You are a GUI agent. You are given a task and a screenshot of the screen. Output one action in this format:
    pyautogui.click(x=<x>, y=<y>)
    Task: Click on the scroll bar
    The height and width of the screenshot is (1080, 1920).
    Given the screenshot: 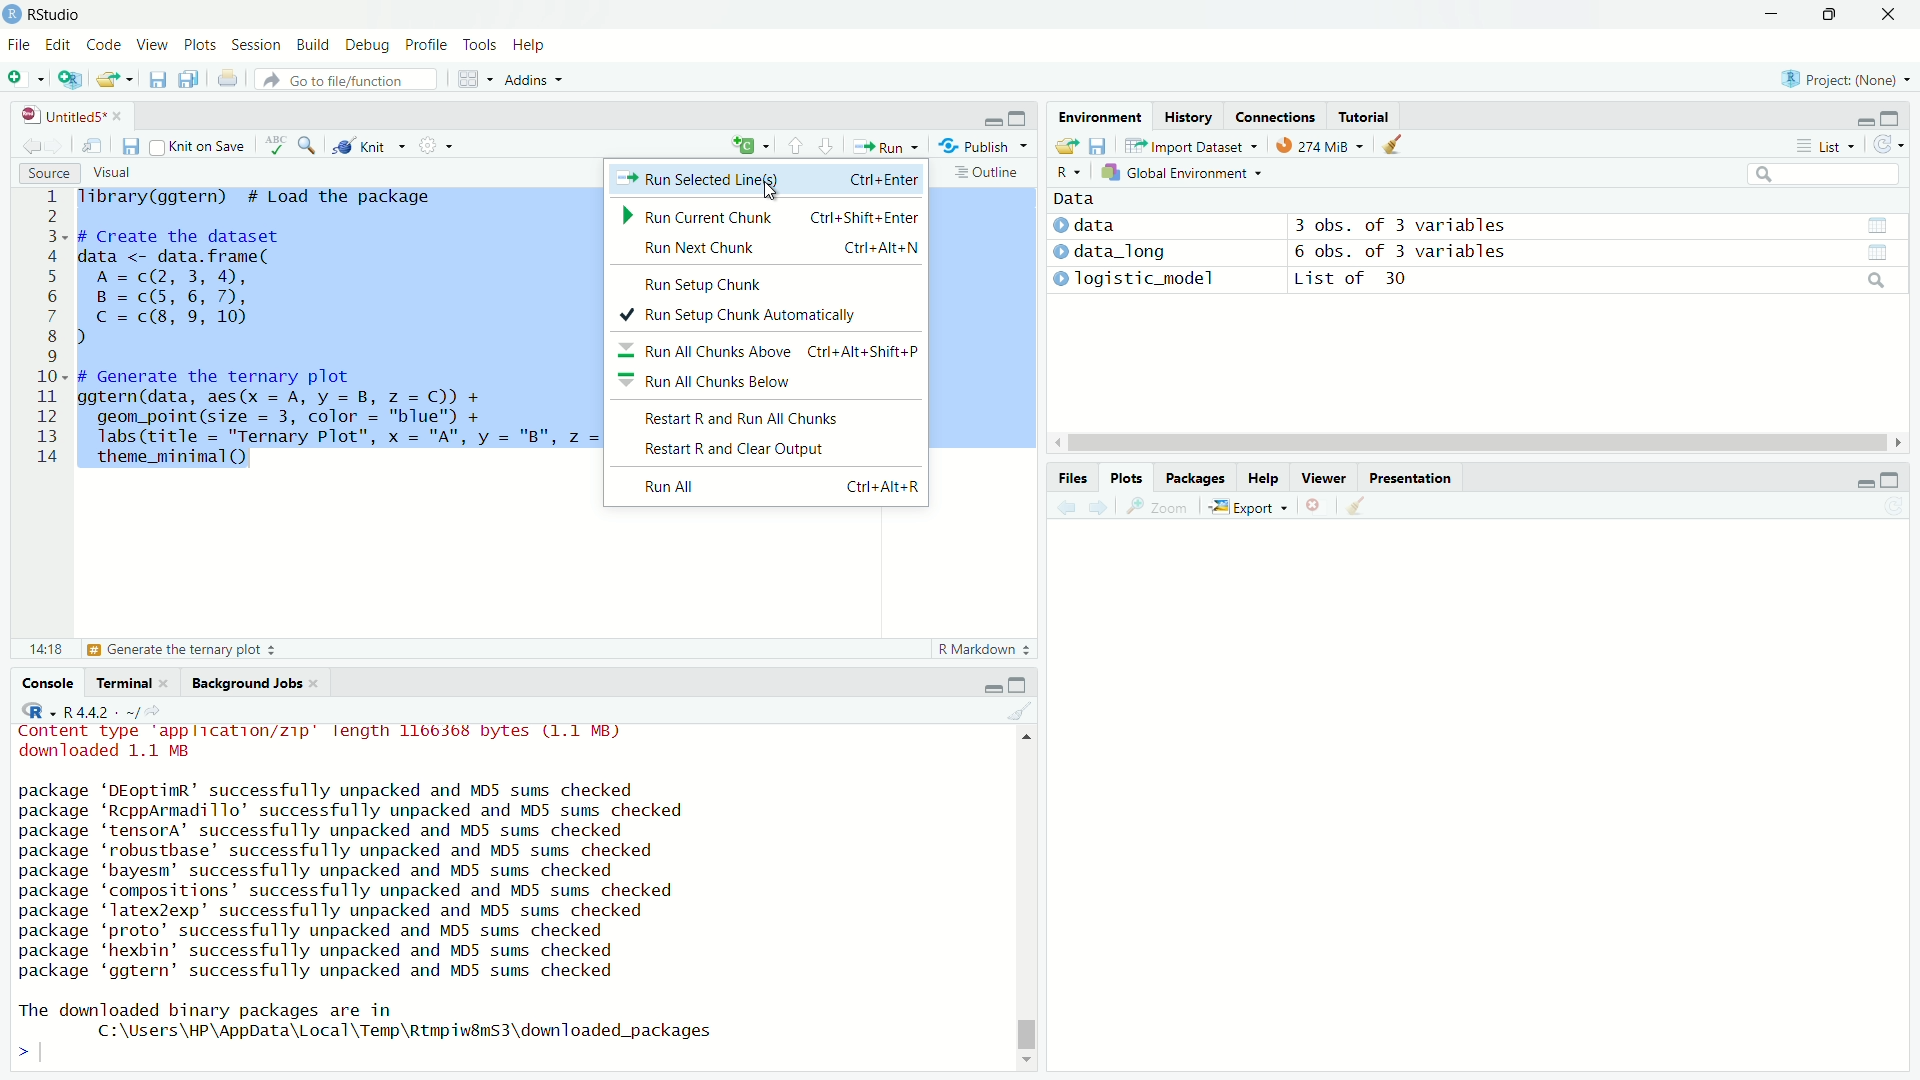 What is the action you would take?
    pyautogui.click(x=1033, y=895)
    